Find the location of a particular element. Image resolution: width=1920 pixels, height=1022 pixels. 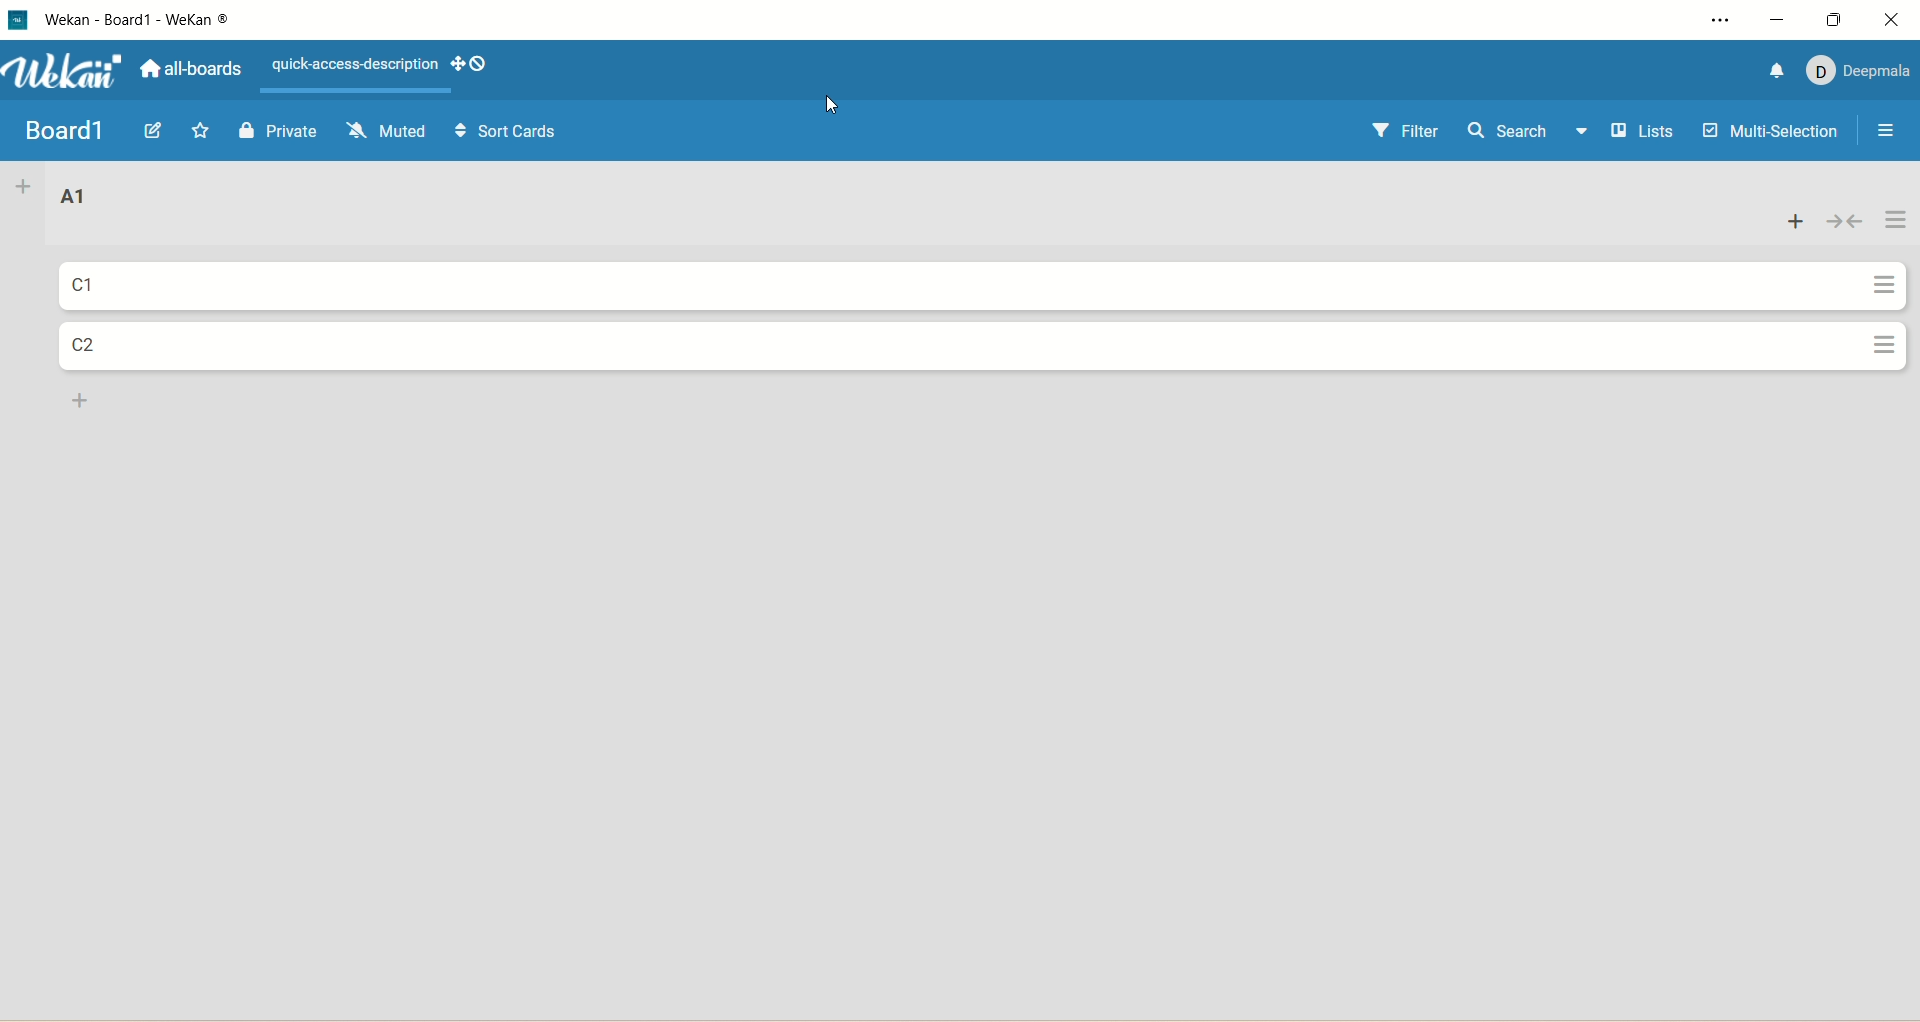

actions is located at coordinates (1894, 291).